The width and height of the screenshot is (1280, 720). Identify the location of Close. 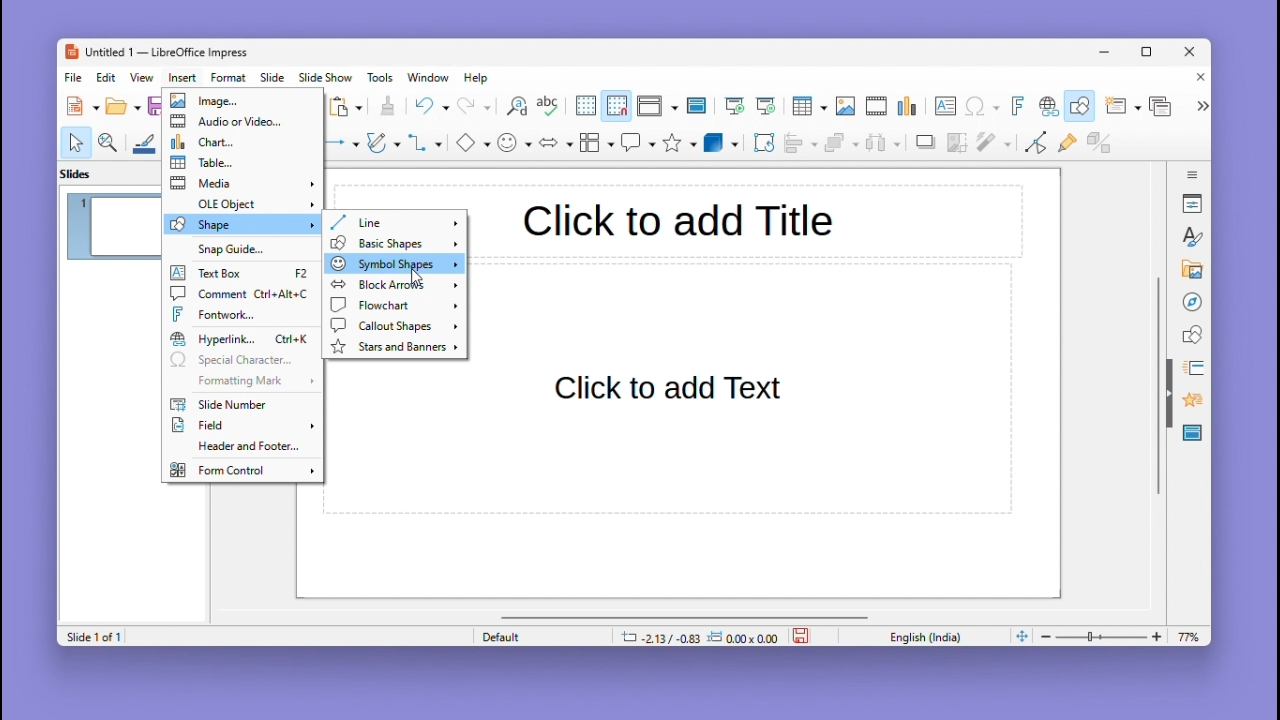
(1196, 79).